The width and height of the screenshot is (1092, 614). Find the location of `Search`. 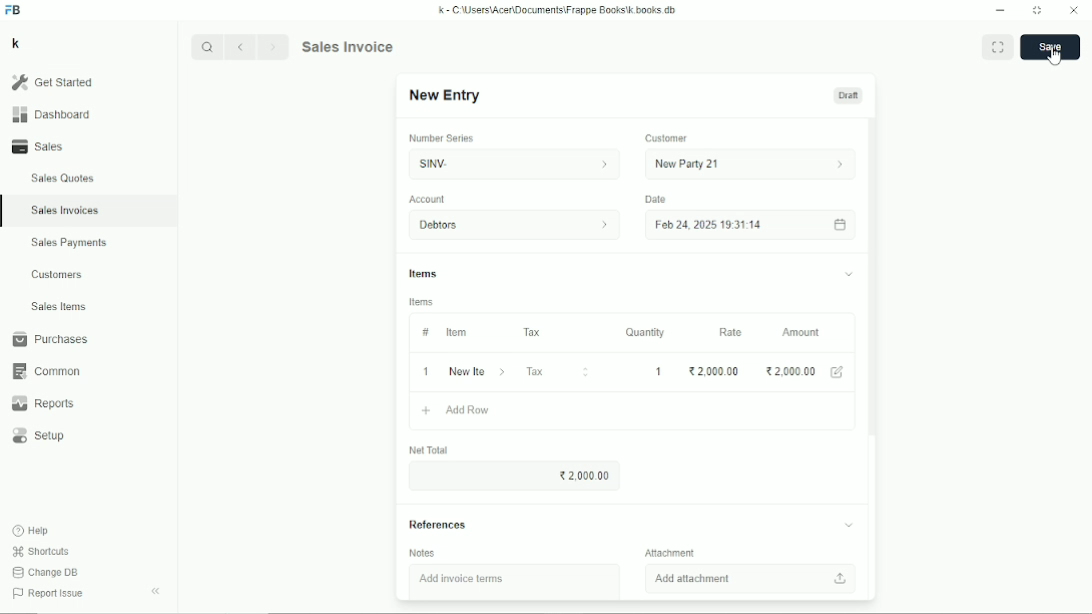

Search is located at coordinates (208, 47).